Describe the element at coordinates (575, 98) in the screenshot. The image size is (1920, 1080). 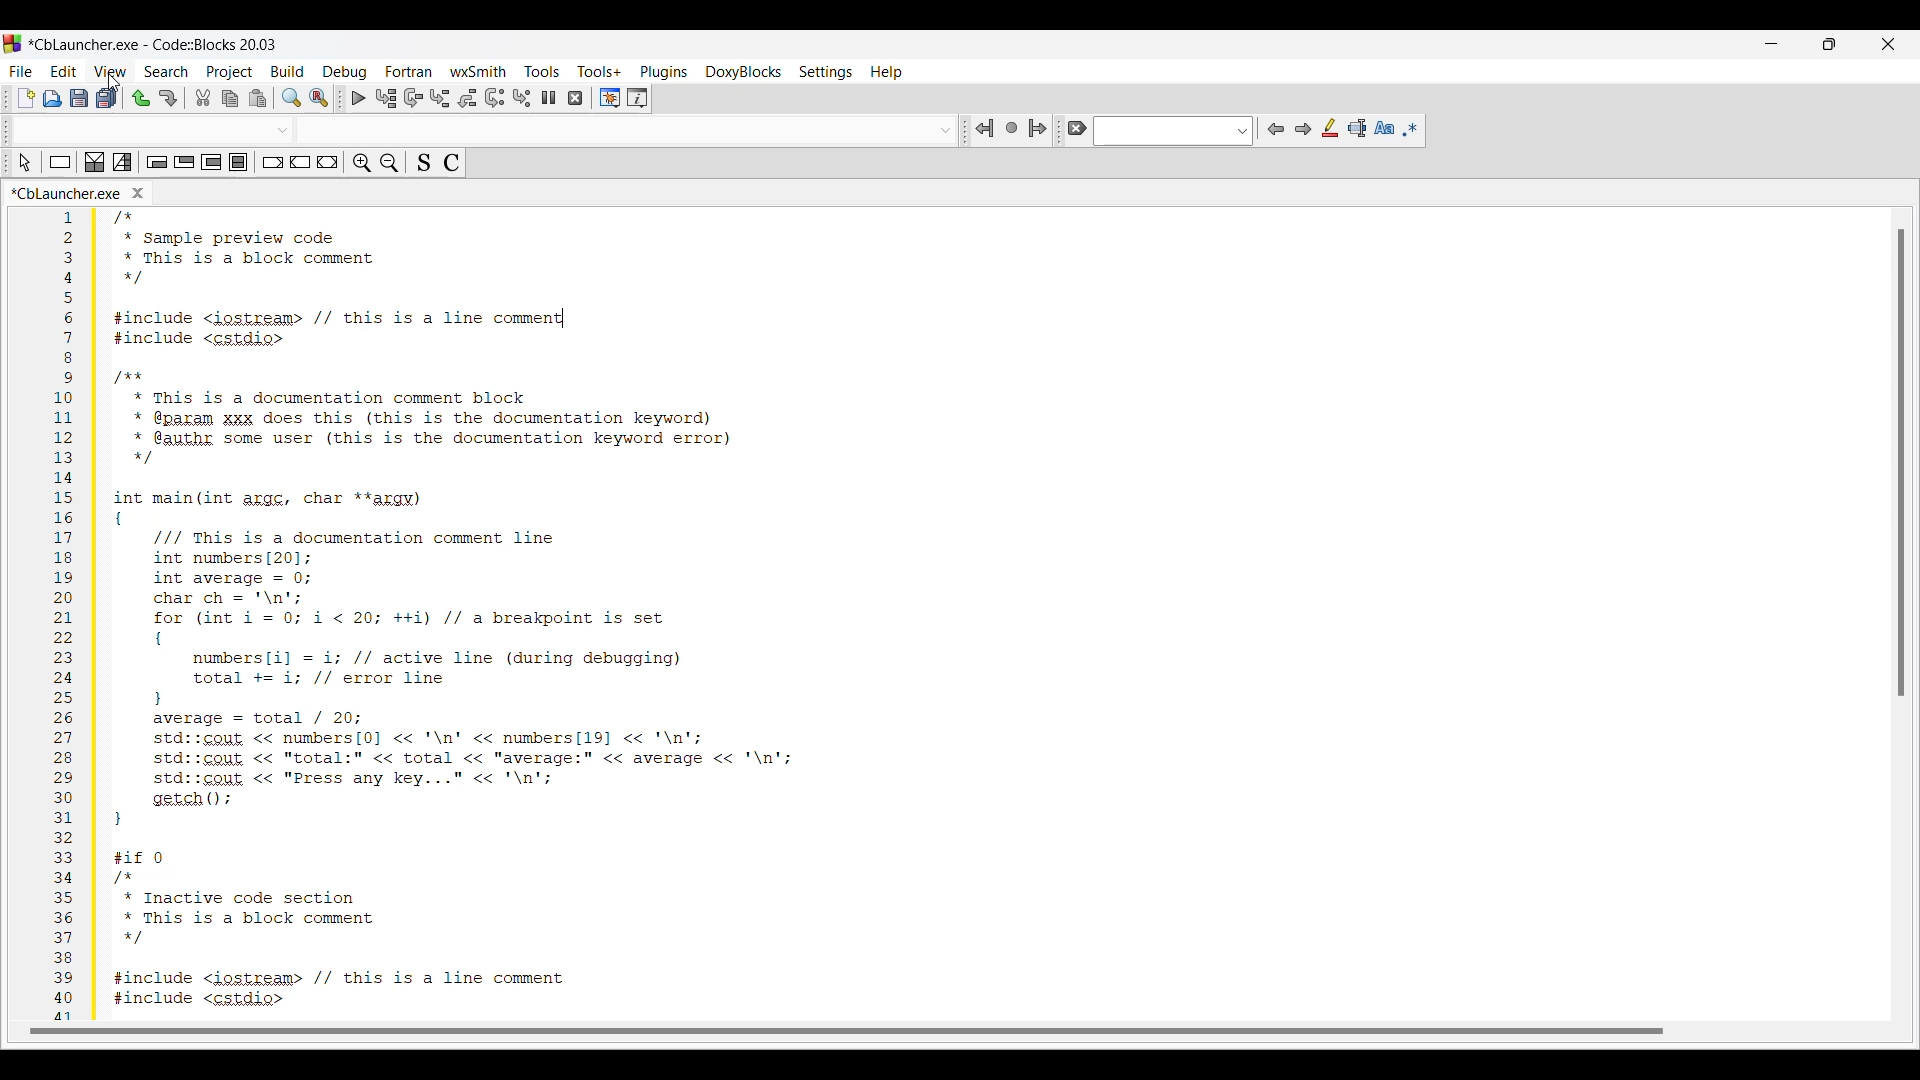
I see `Stop debugger` at that location.